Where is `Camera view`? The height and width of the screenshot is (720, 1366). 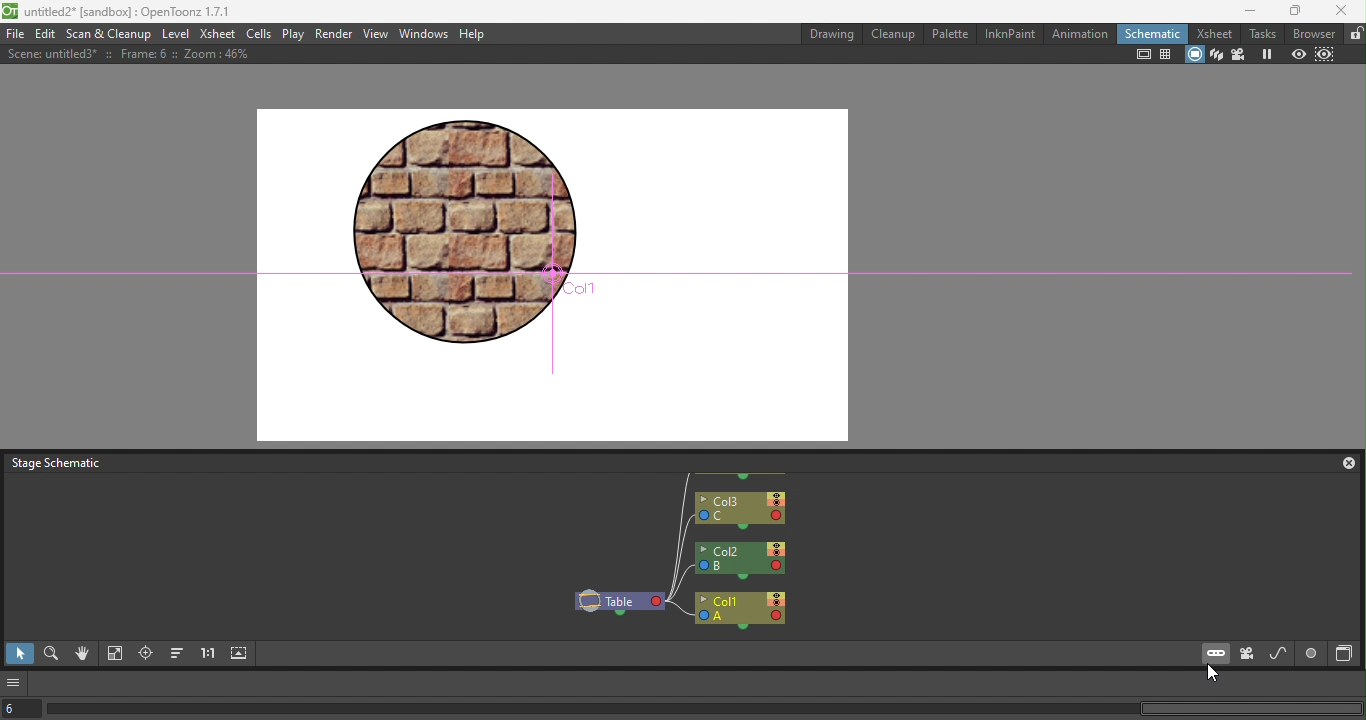 Camera view is located at coordinates (1240, 55).